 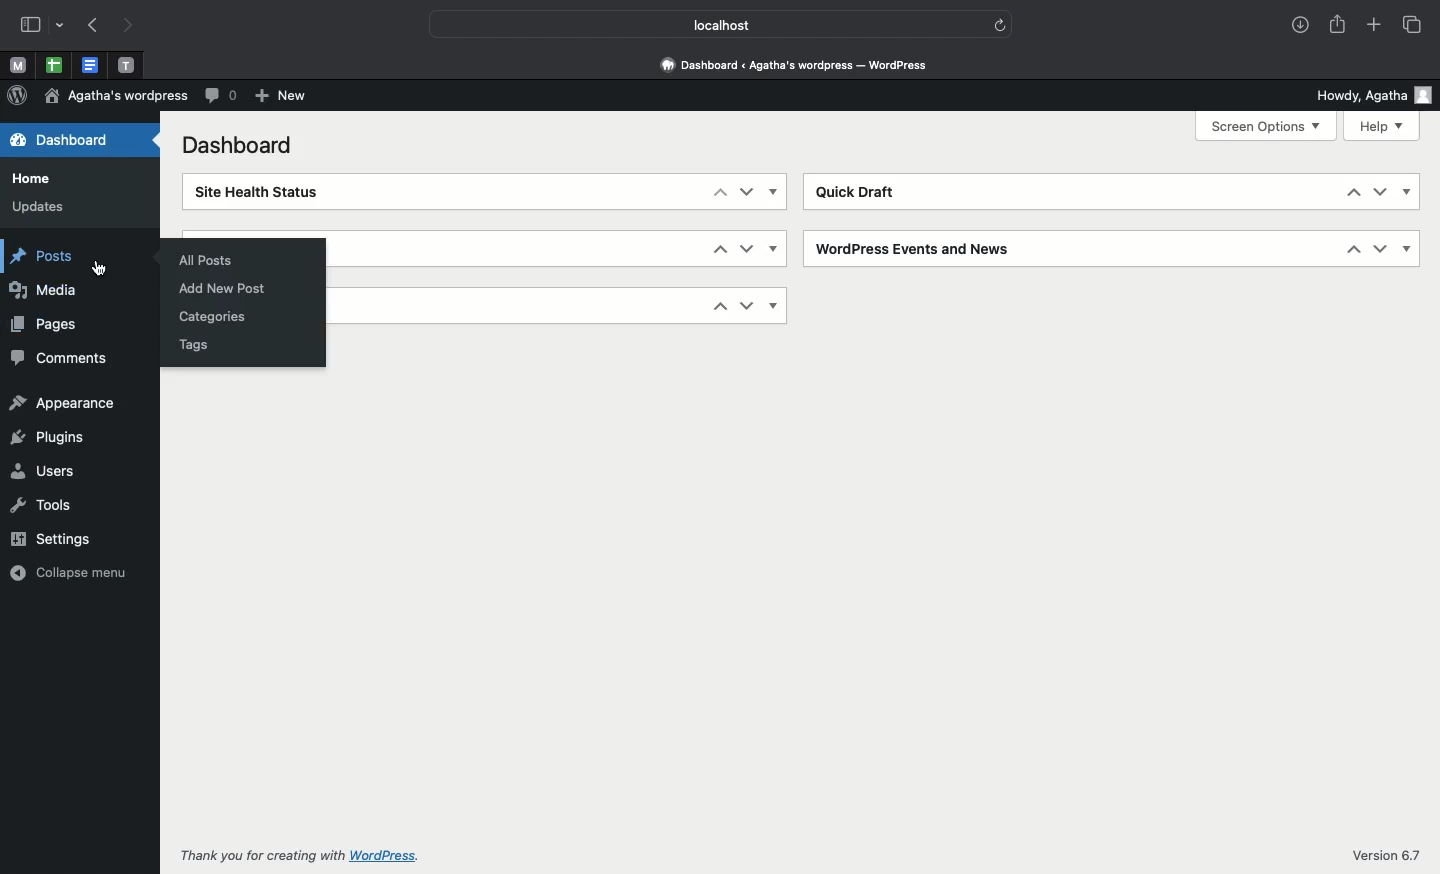 What do you see at coordinates (121, 96) in the screenshot?
I see `Name of Wordpress` at bounding box center [121, 96].